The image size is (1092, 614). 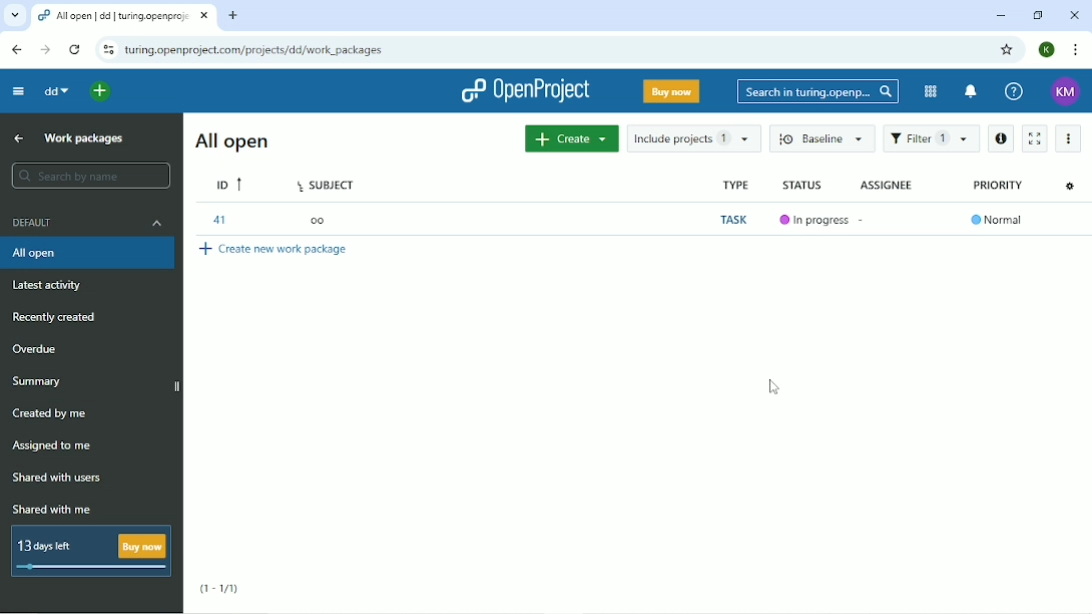 I want to click on Default, so click(x=87, y=223).